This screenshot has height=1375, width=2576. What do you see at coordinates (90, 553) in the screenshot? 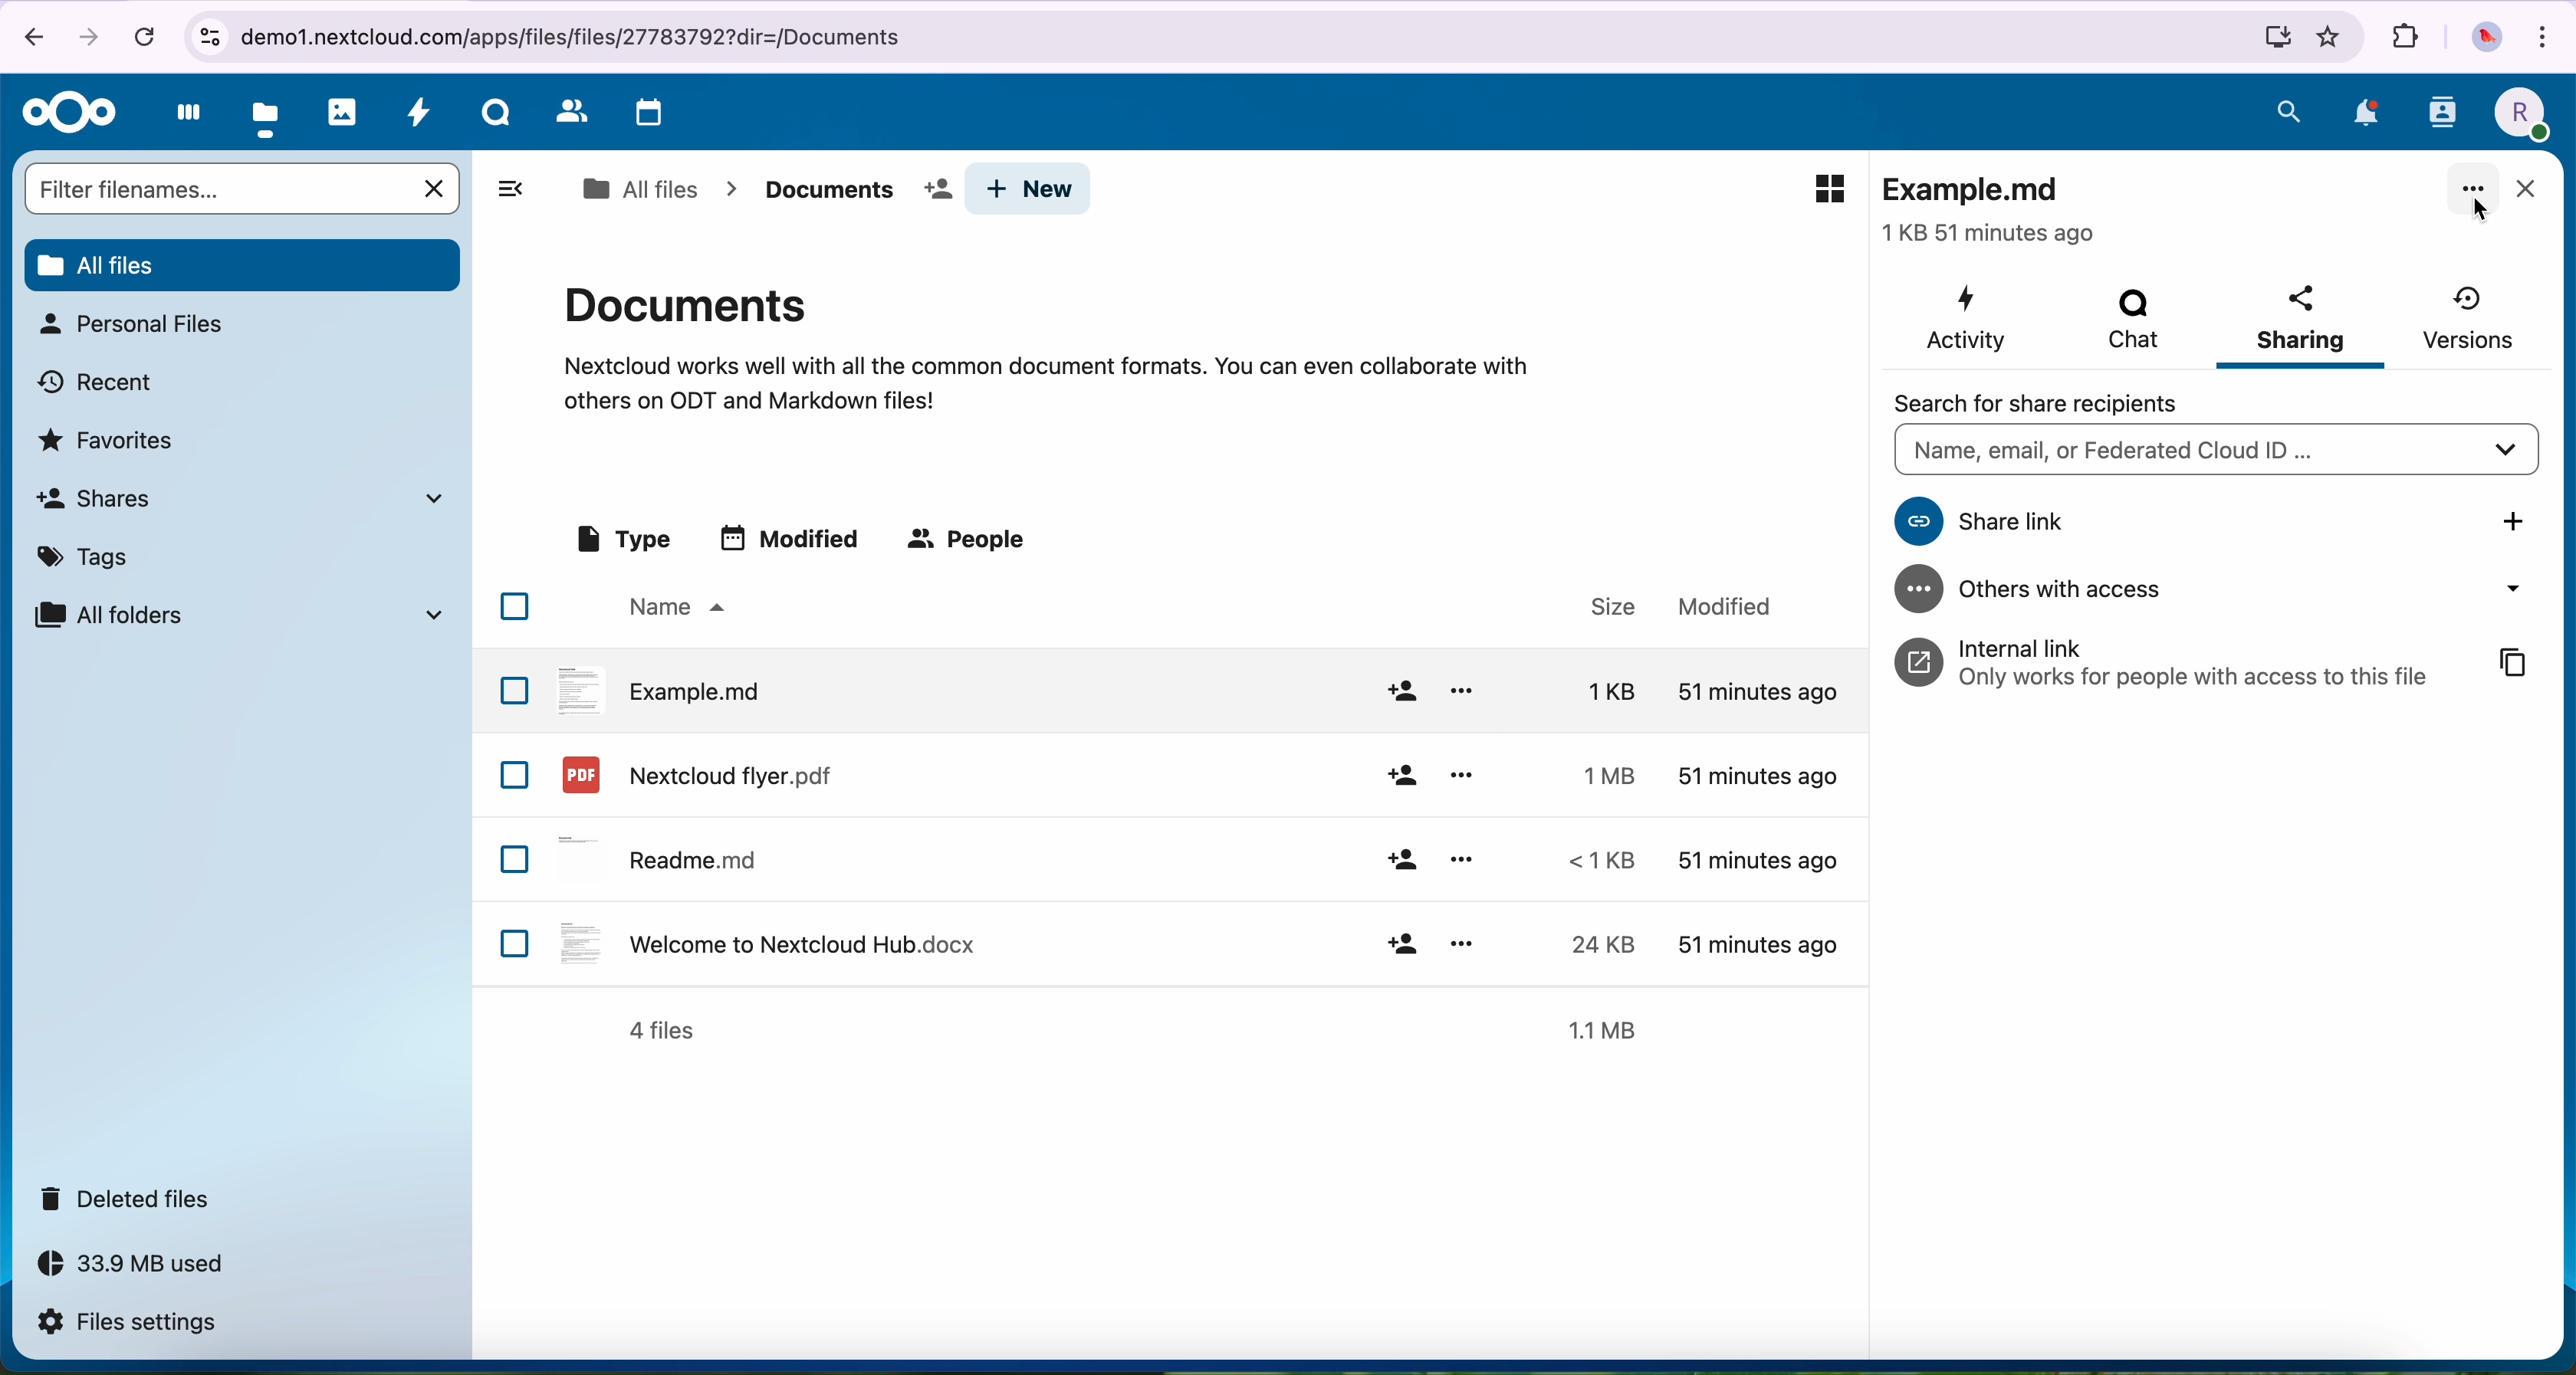
I see `tags` at bounding box center [90, 553].